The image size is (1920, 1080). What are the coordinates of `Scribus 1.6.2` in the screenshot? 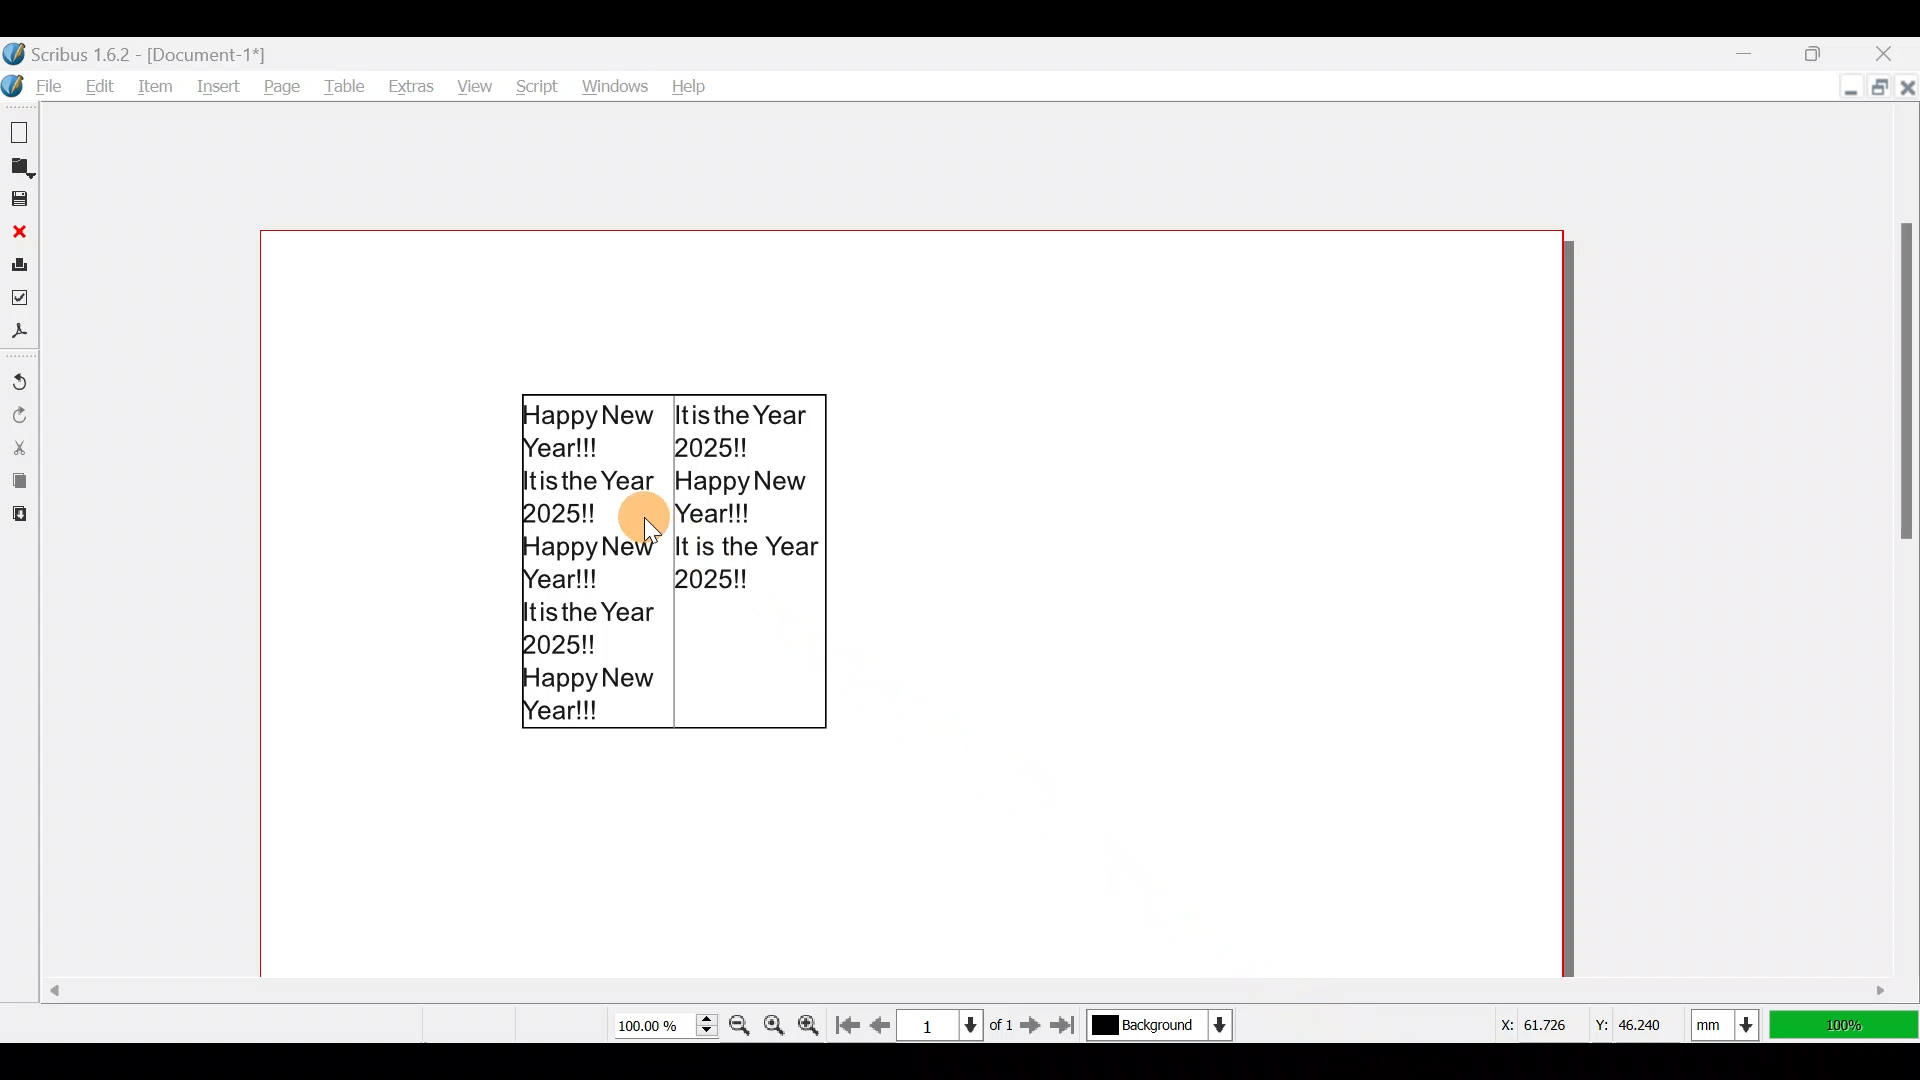 It's located at (139, 51).